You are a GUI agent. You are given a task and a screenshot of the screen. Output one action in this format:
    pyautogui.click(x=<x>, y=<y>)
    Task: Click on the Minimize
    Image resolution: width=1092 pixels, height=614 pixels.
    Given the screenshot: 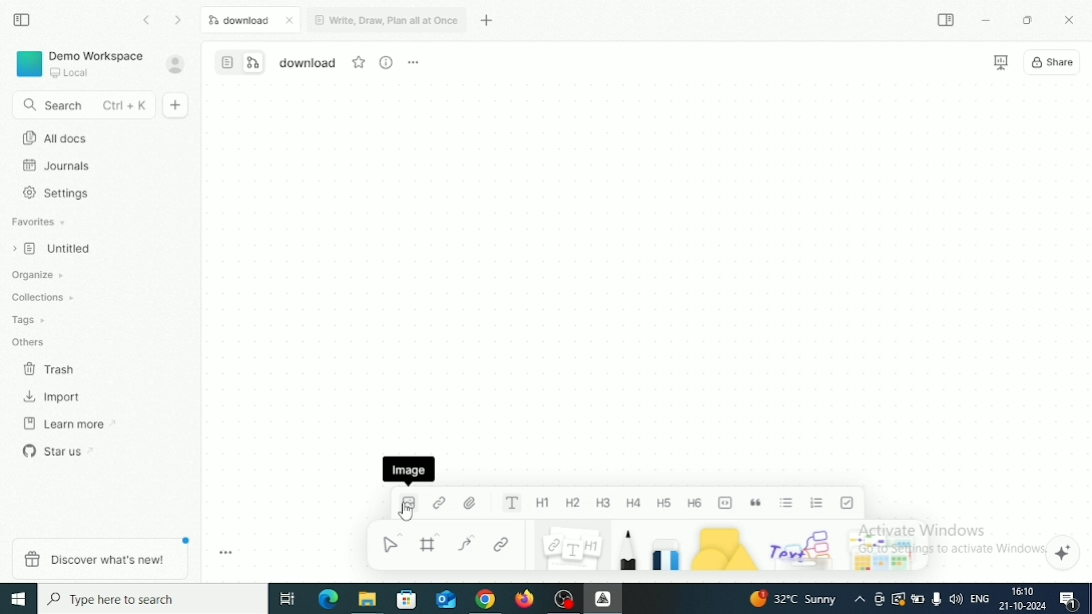 What is the action you would take?
    pyautogui.click(x=986, y=19)
    